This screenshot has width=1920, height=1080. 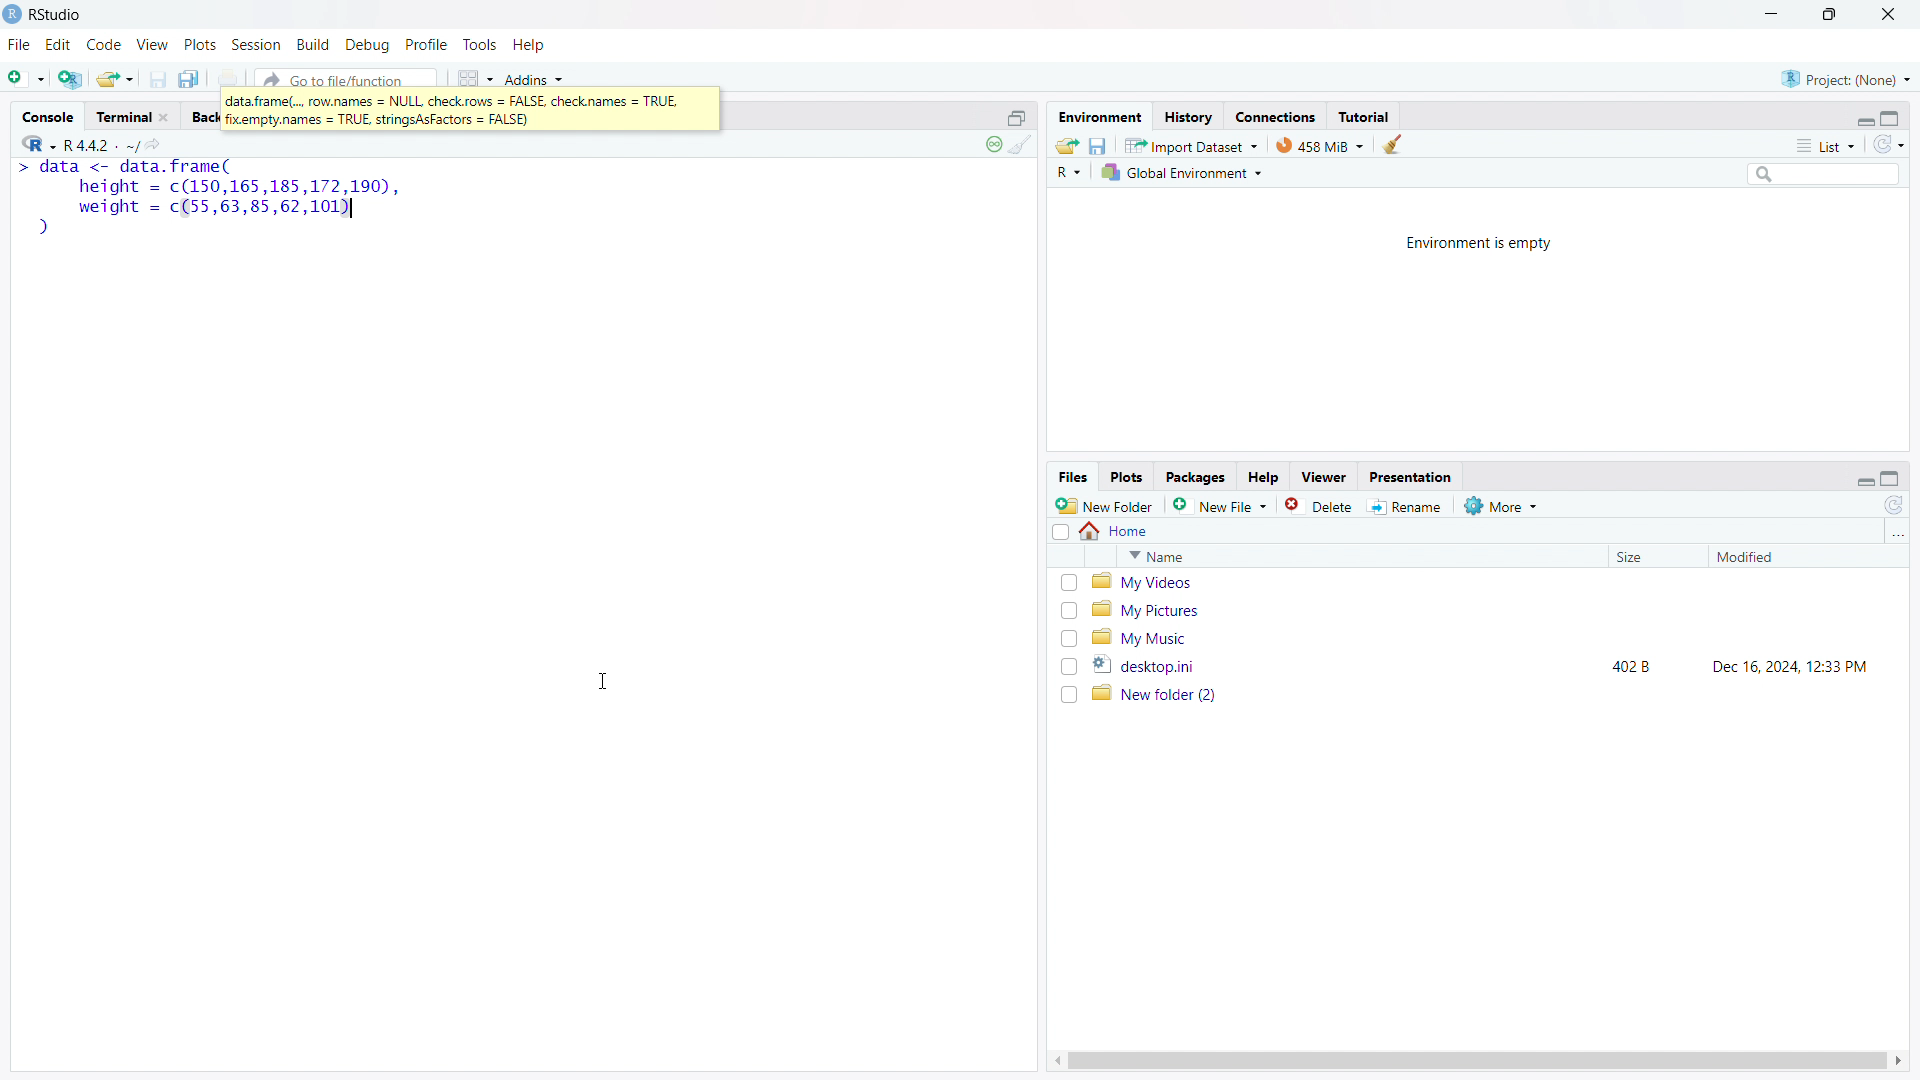 I want to click on presentation, so click(x=1412, y=476).